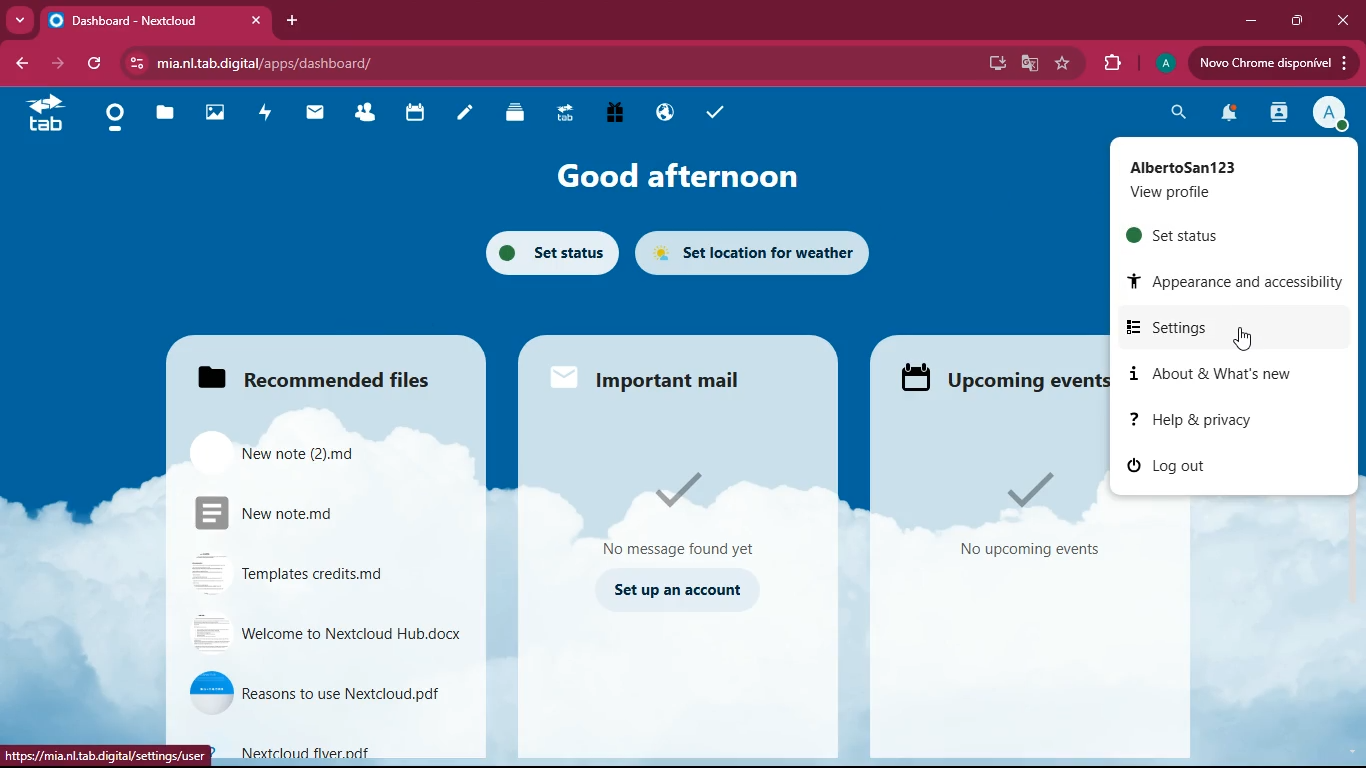 Image resolution: width=1366 pixels, height=768 pixels. I want to click on notifications, so click(1224, 116).